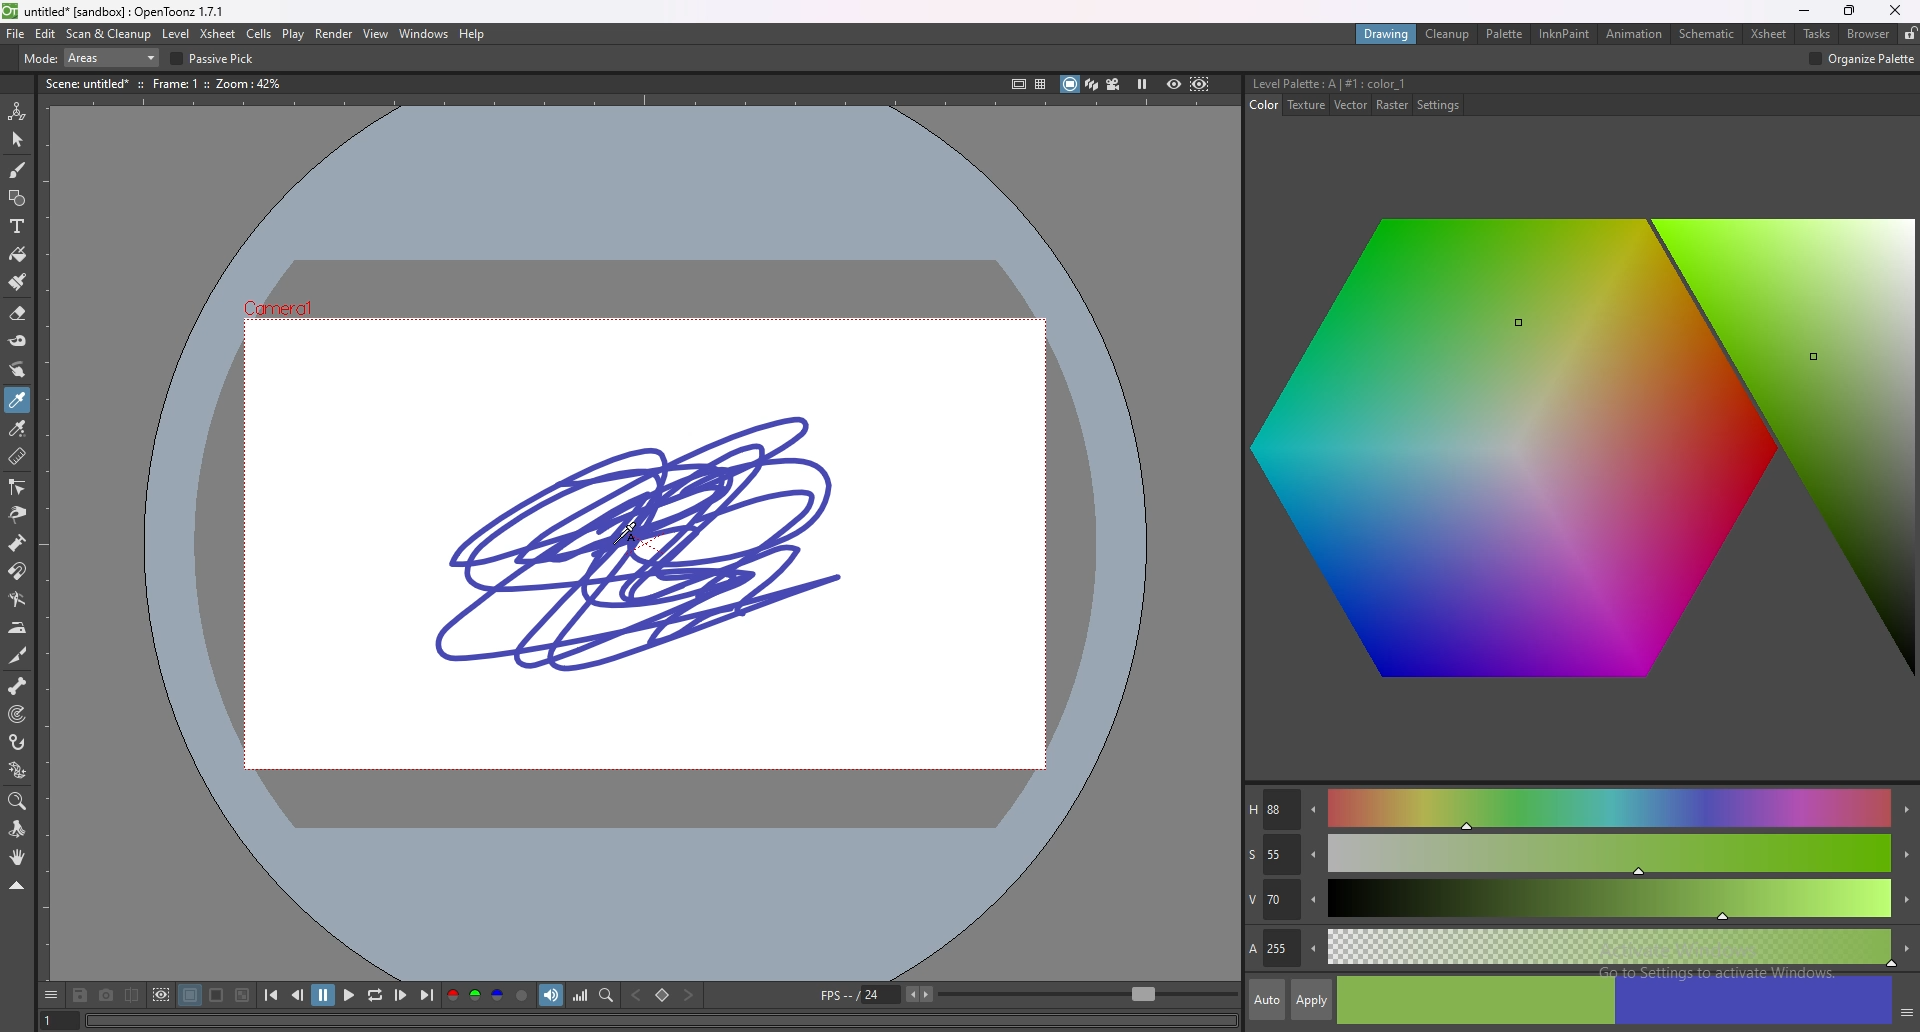 This screenshot has width=1920, height=1032. What do you see at coordinates (217, 995) in the screenshot?
I see `white background` at bounding box center [217, 995].